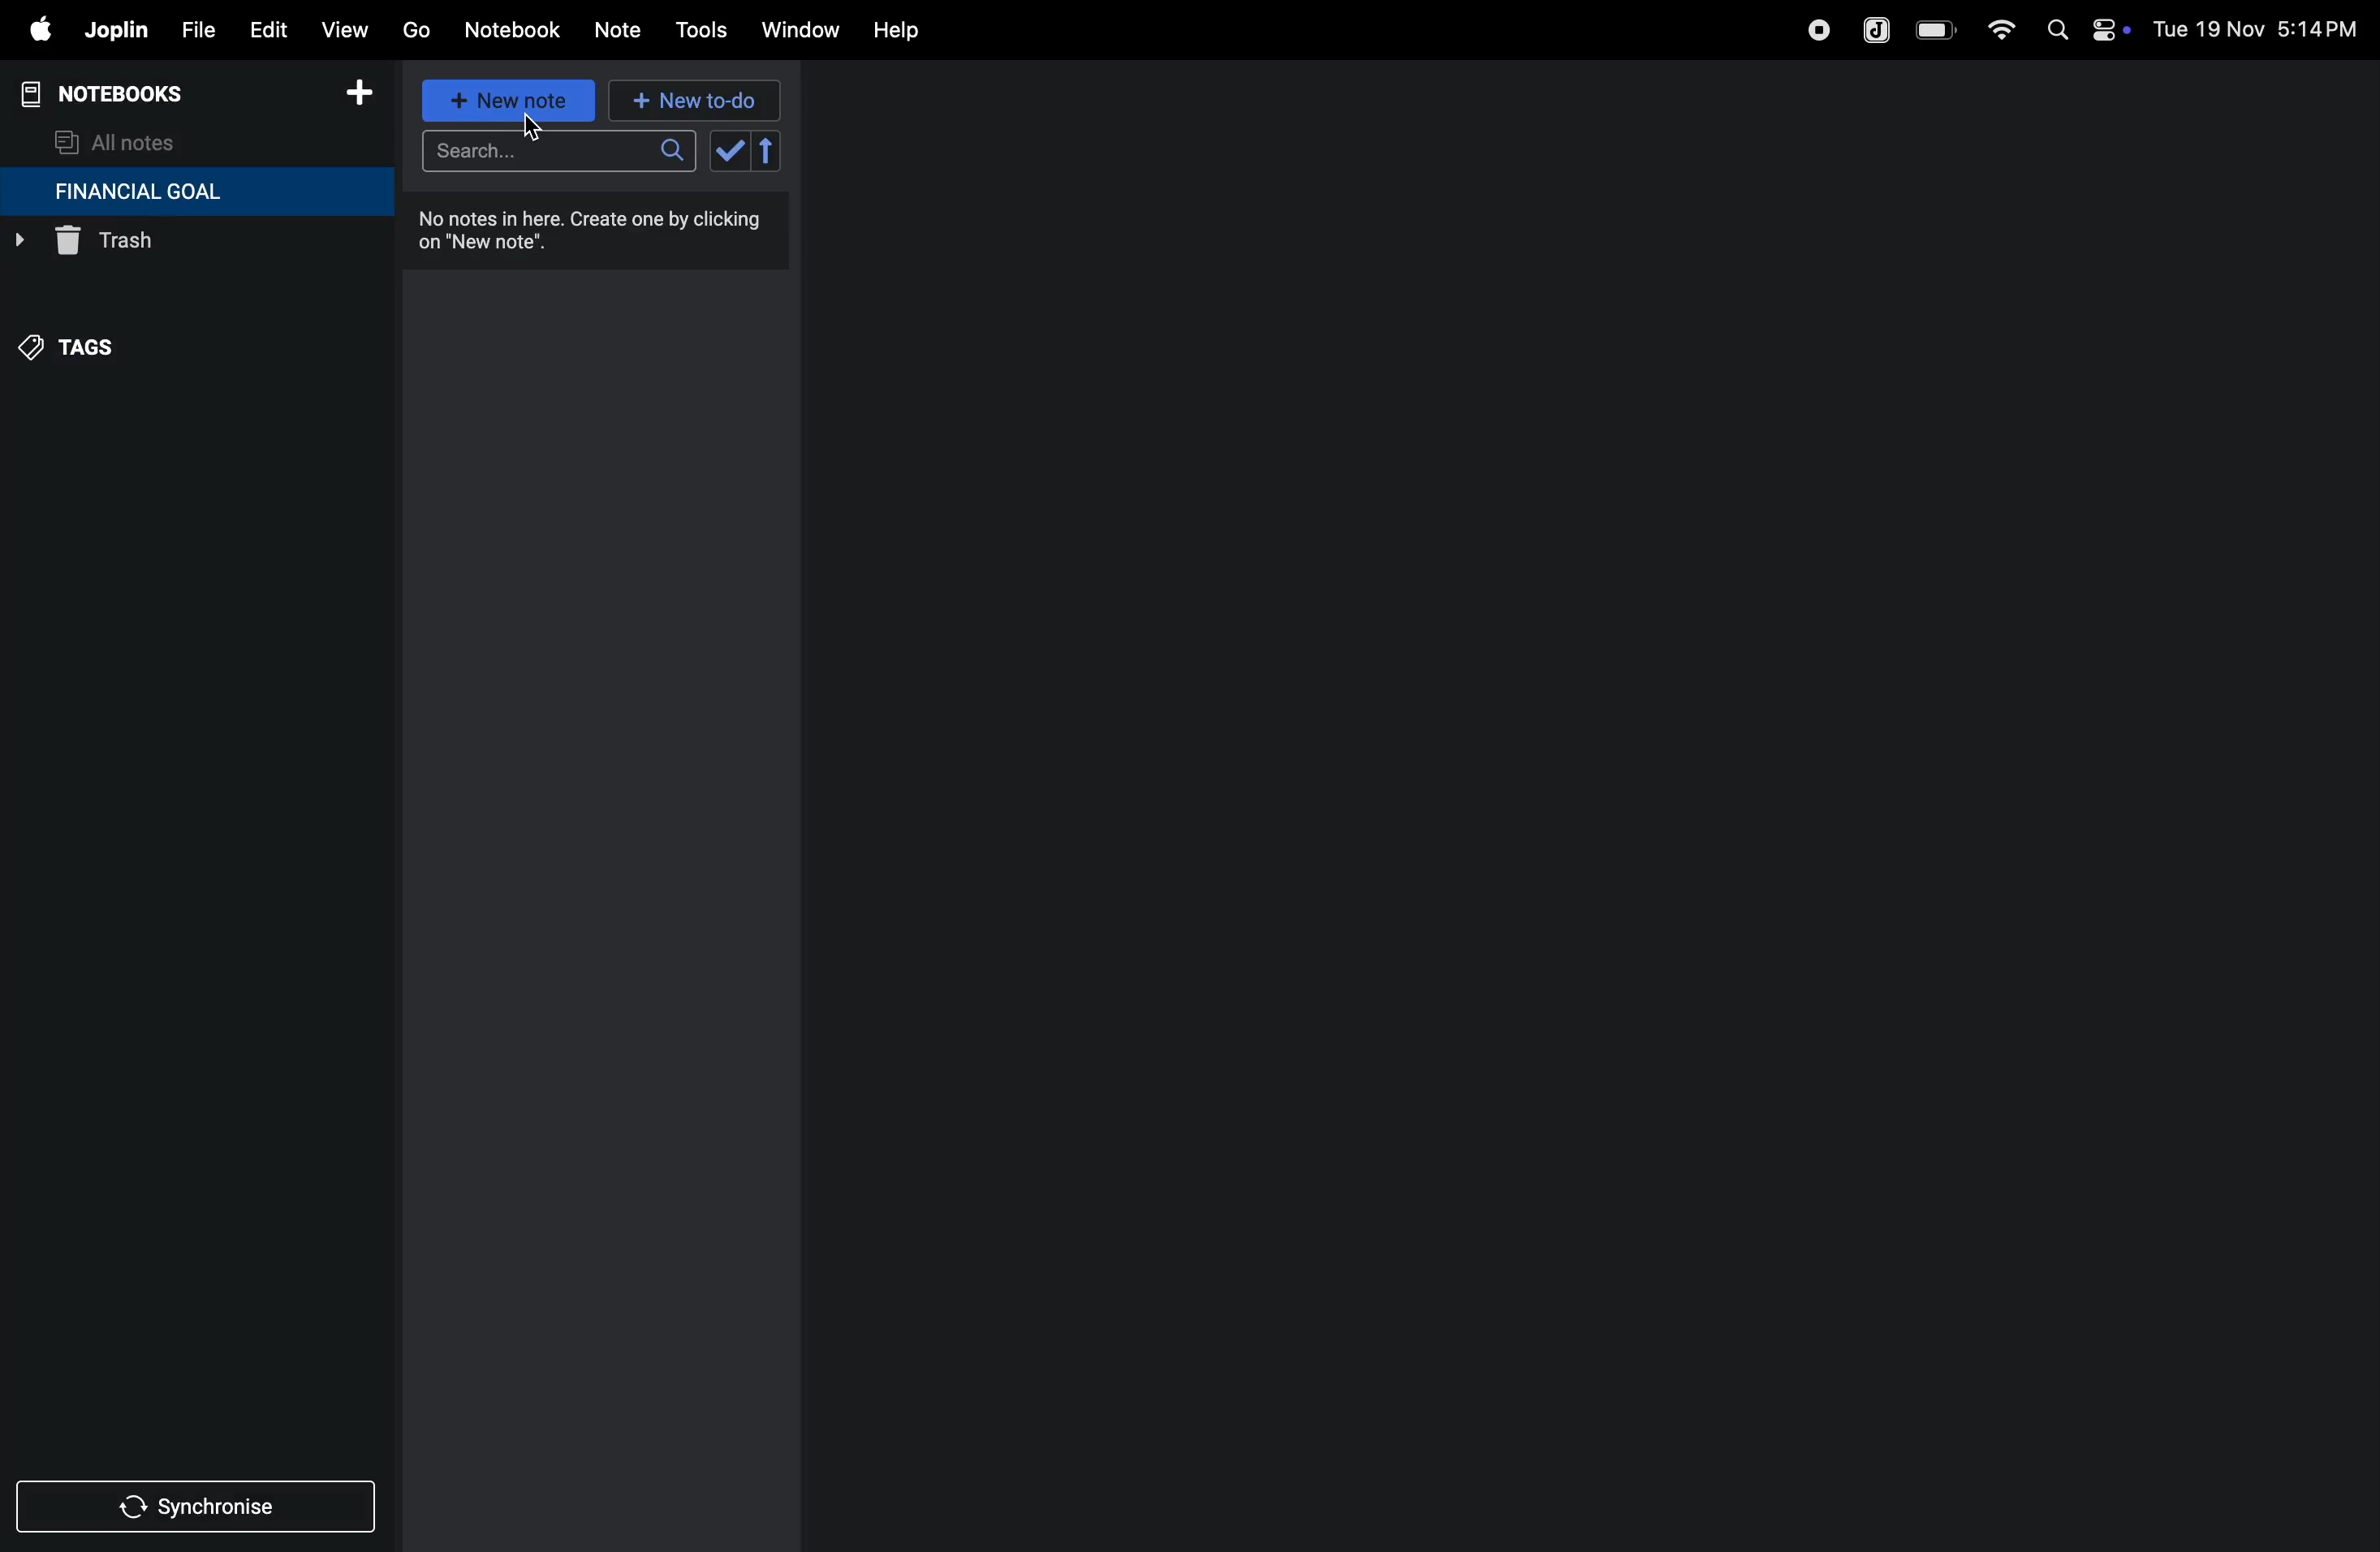 This screenshot has height=1552, width=2380. What do you see at coordinates (1995, 29) in the screenshot?
I see `wifi` at bounding box center [1995, 29].